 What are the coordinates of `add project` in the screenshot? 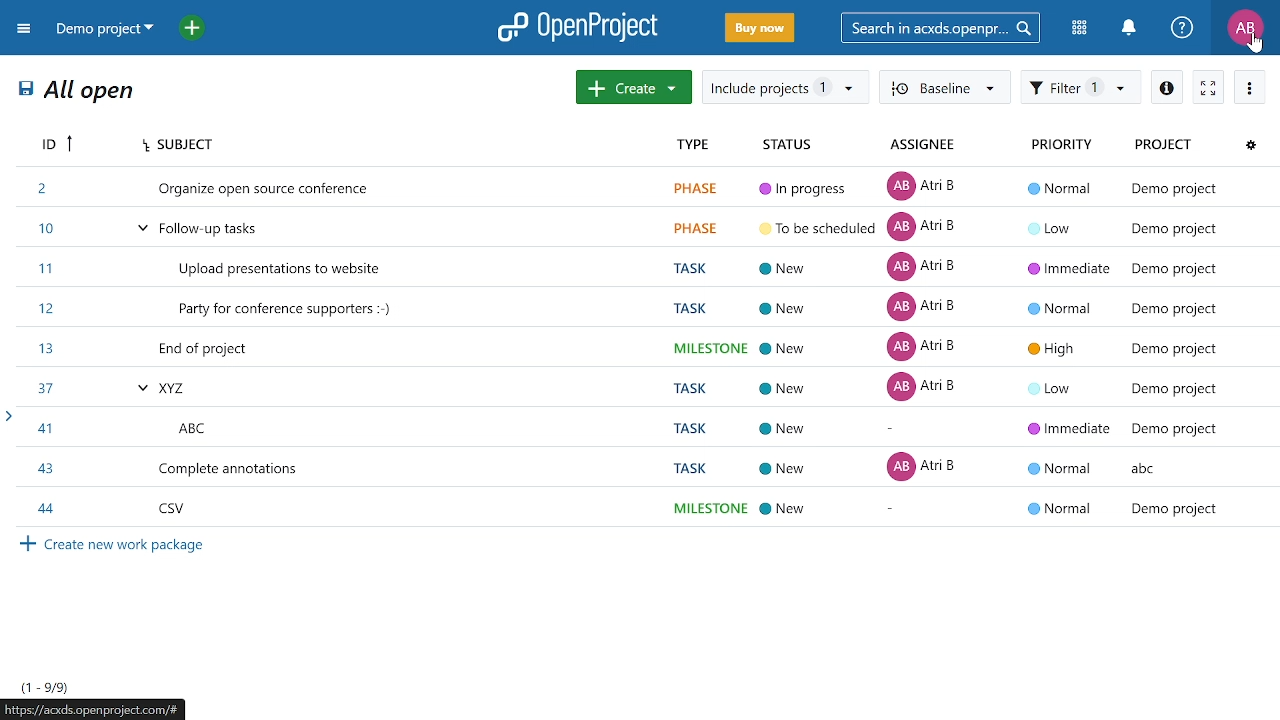 It's located at (197, 30).